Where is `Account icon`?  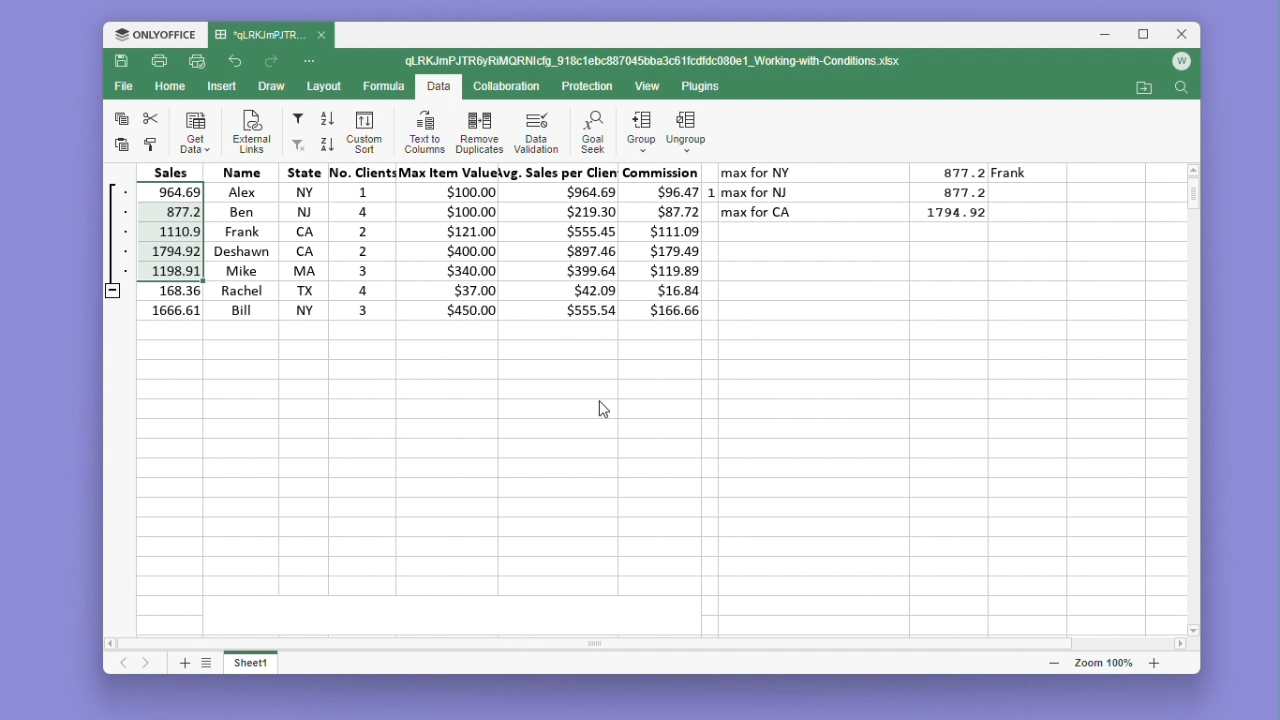 Account icon is located at coordinates (1181, 62).